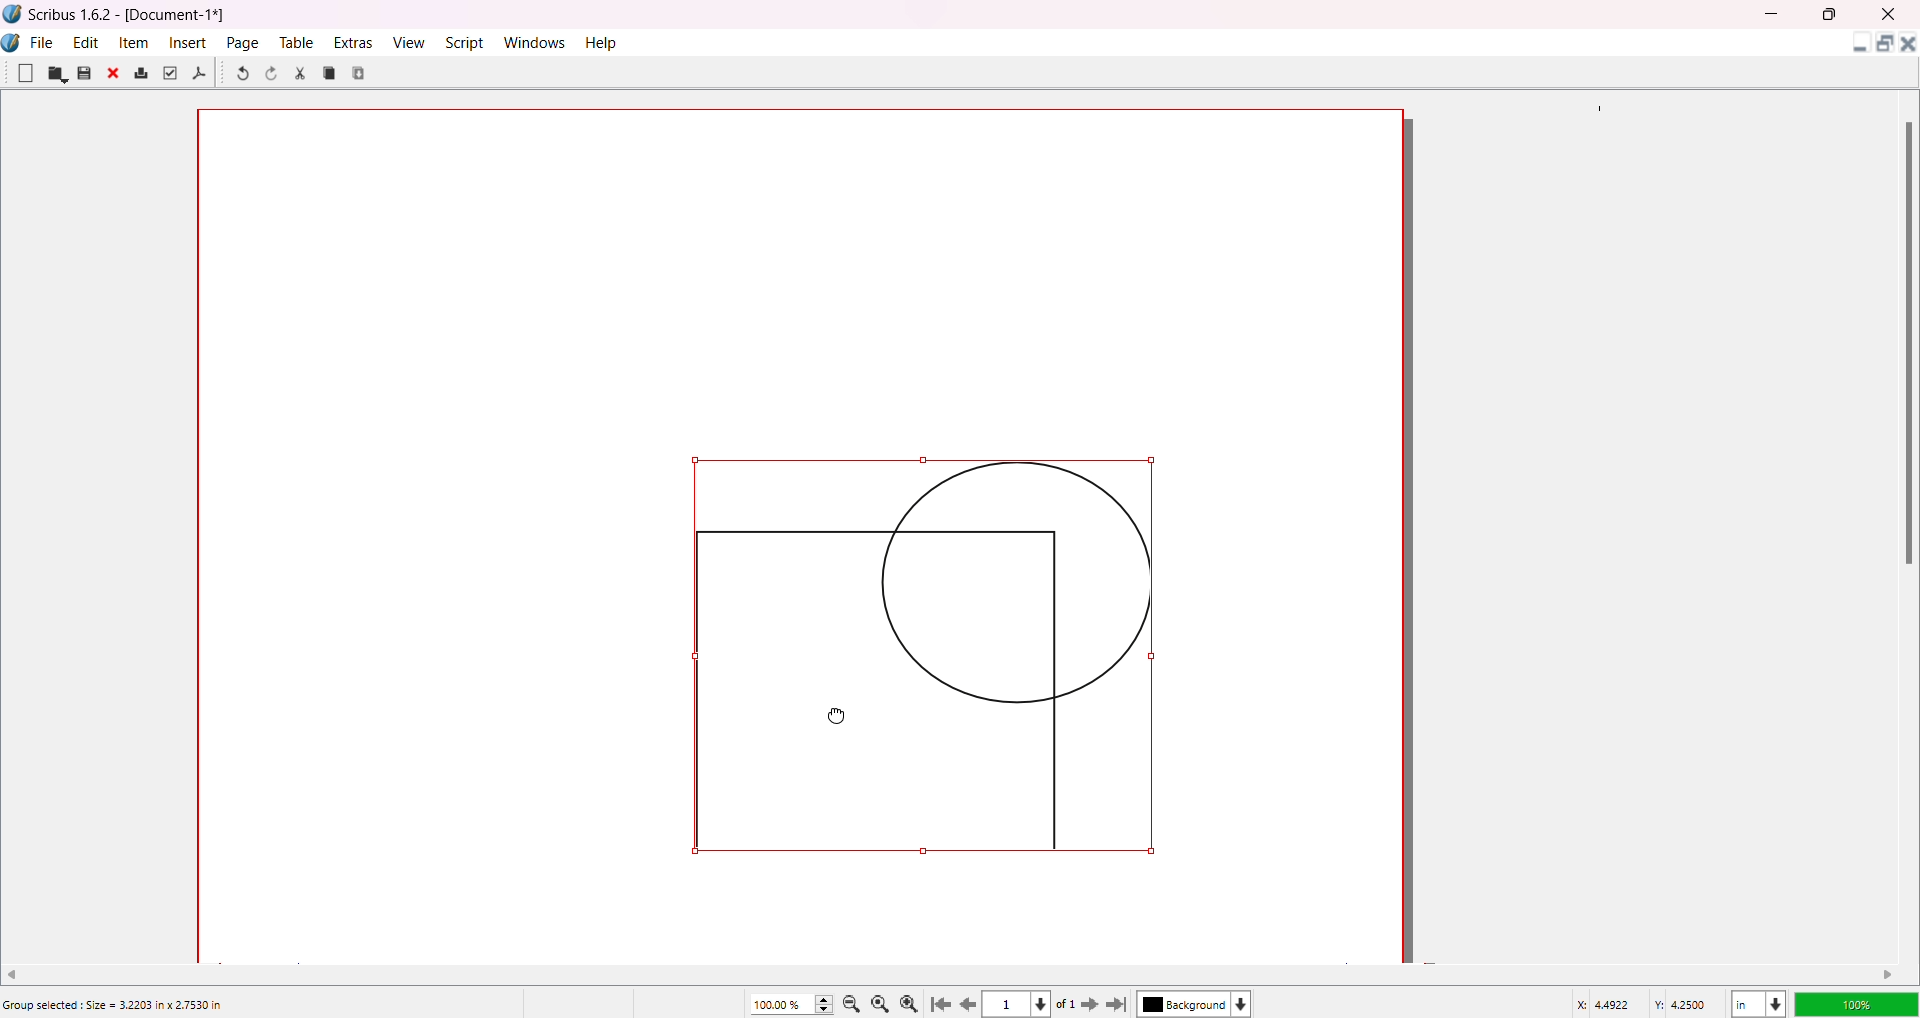  Describe the element at coordinates (1883, 47) in the screenshot. I see `Maximize Document` at that location.